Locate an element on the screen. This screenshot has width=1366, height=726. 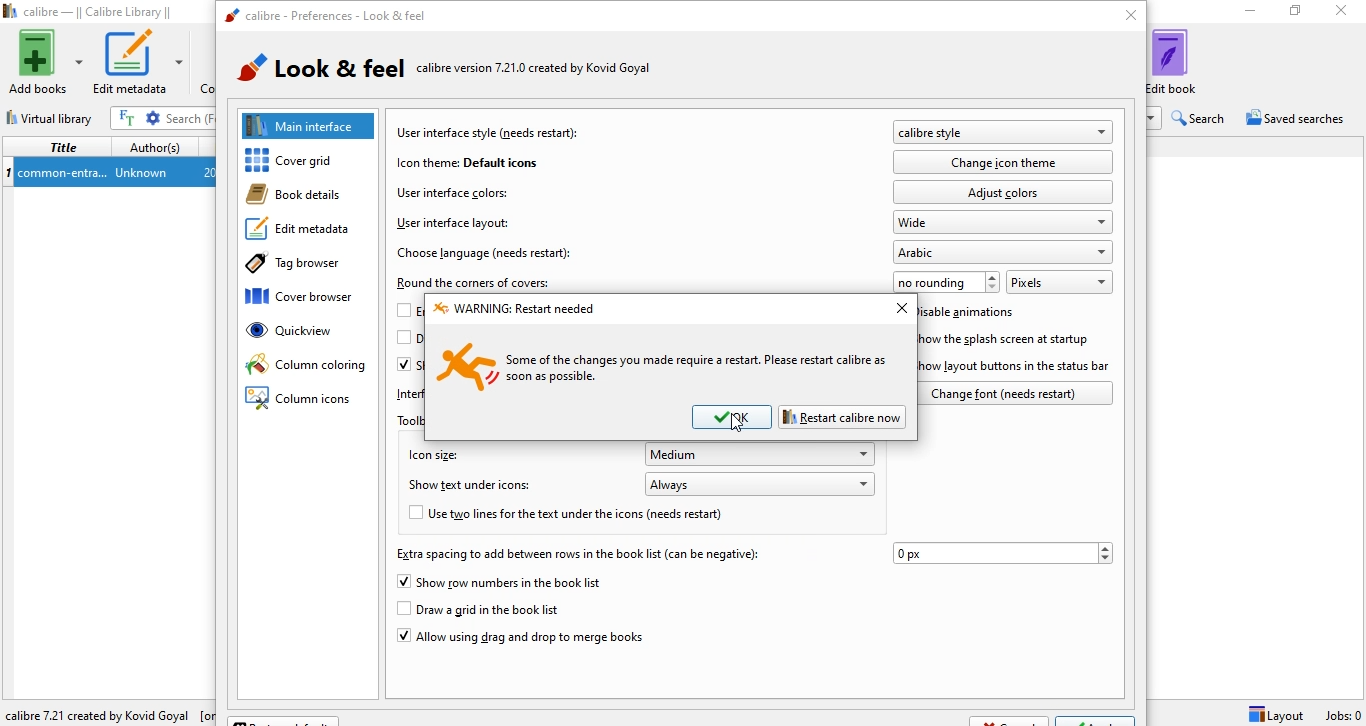
look & feel the language in which to display the user interface is located at coordinates (474, 71).